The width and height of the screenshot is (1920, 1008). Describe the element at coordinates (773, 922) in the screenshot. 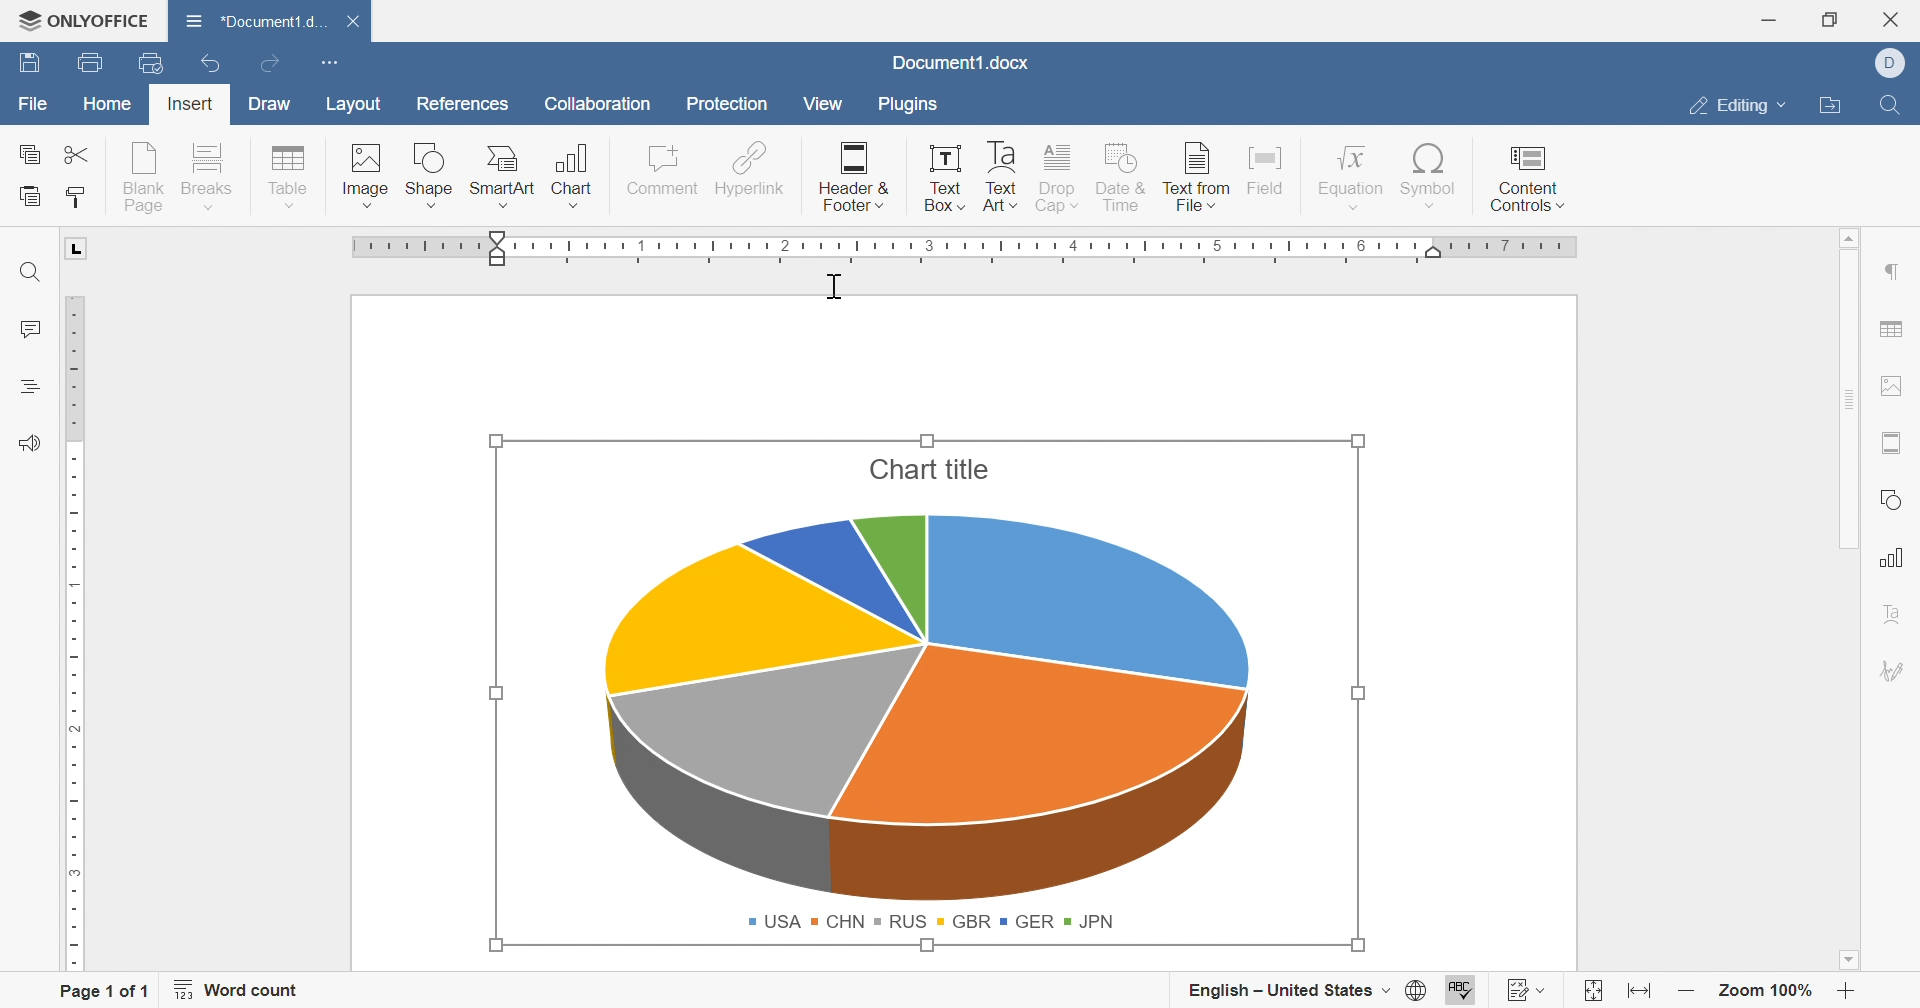

I see `USA` at that location.